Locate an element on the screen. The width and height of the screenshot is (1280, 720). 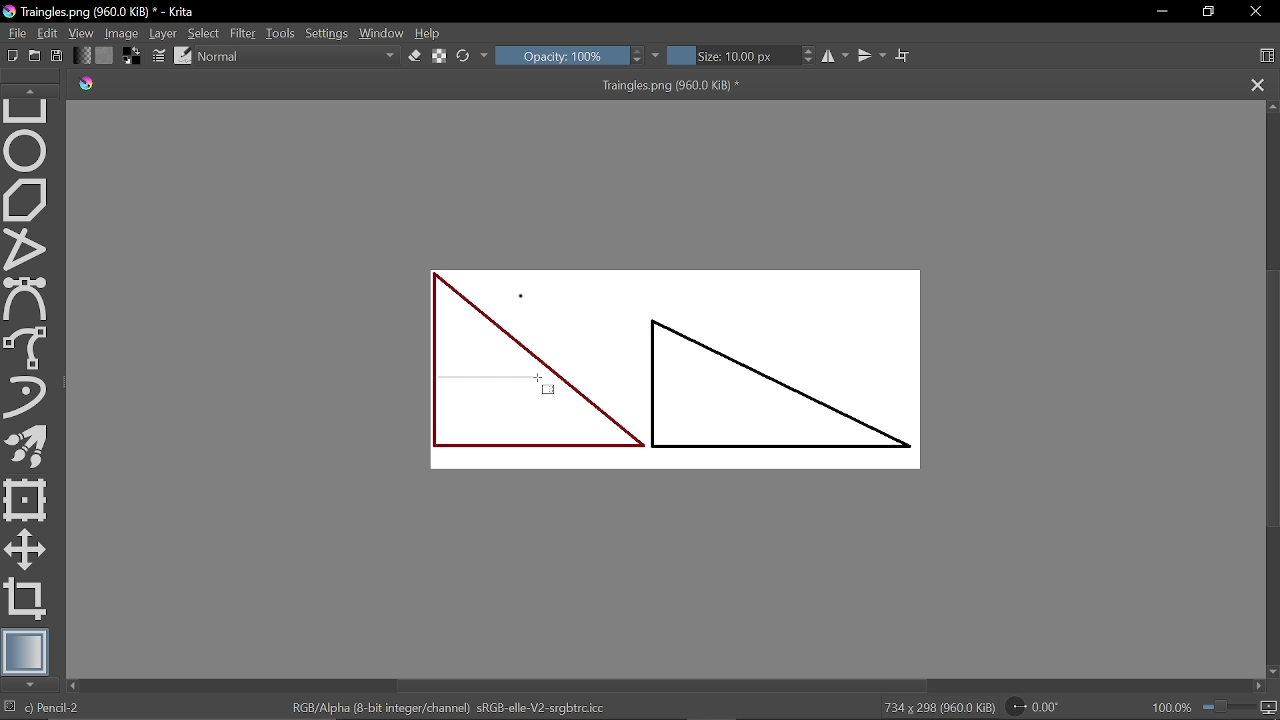
Opacity: 100% is located at coordinates (561, 57).